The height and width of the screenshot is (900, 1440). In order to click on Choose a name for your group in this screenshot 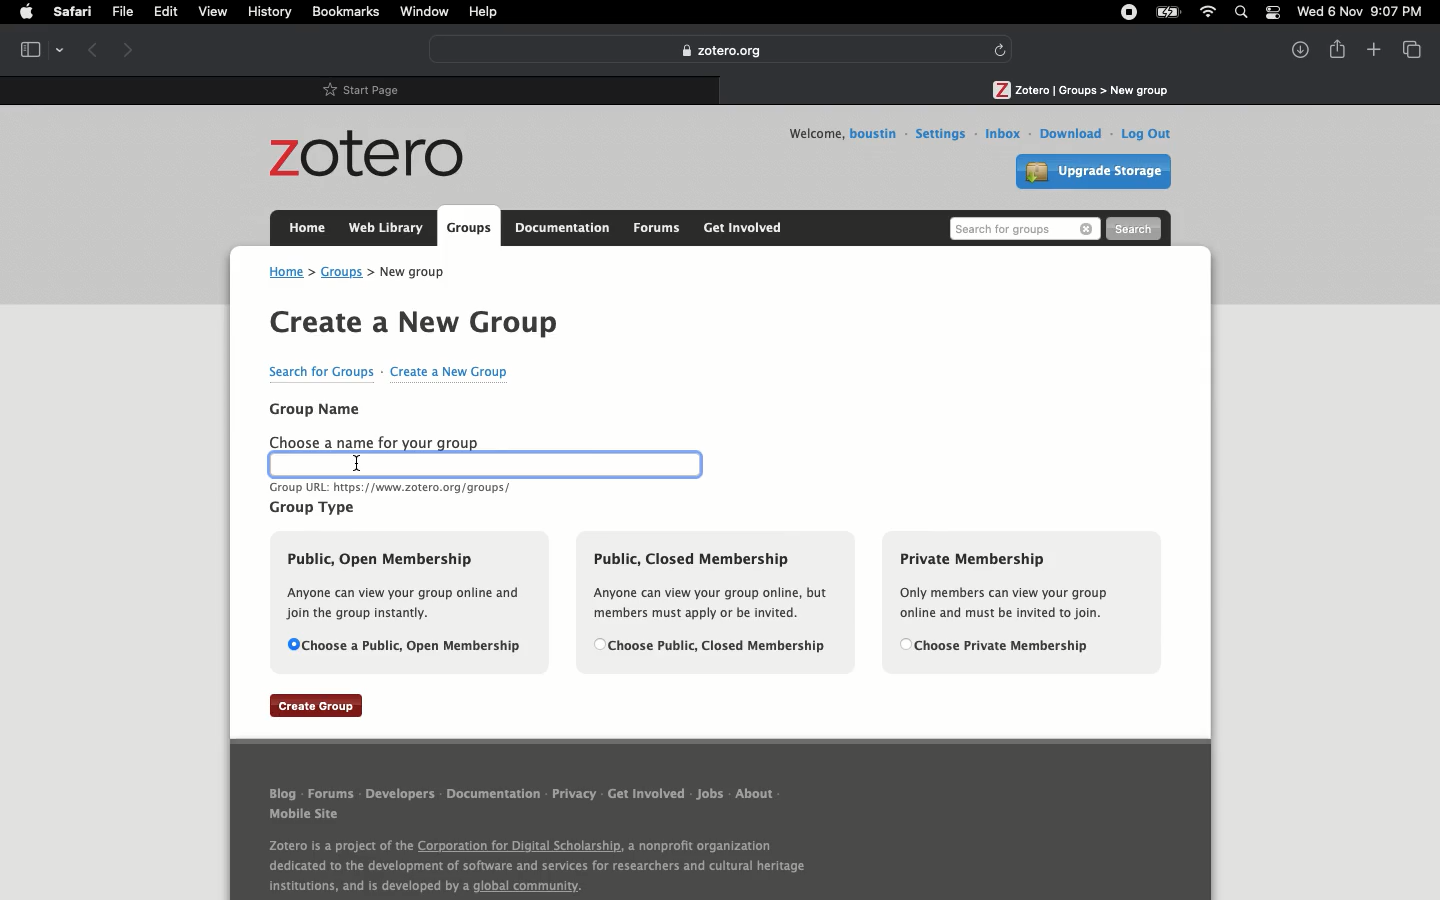, I will do `click(376, 442)`.